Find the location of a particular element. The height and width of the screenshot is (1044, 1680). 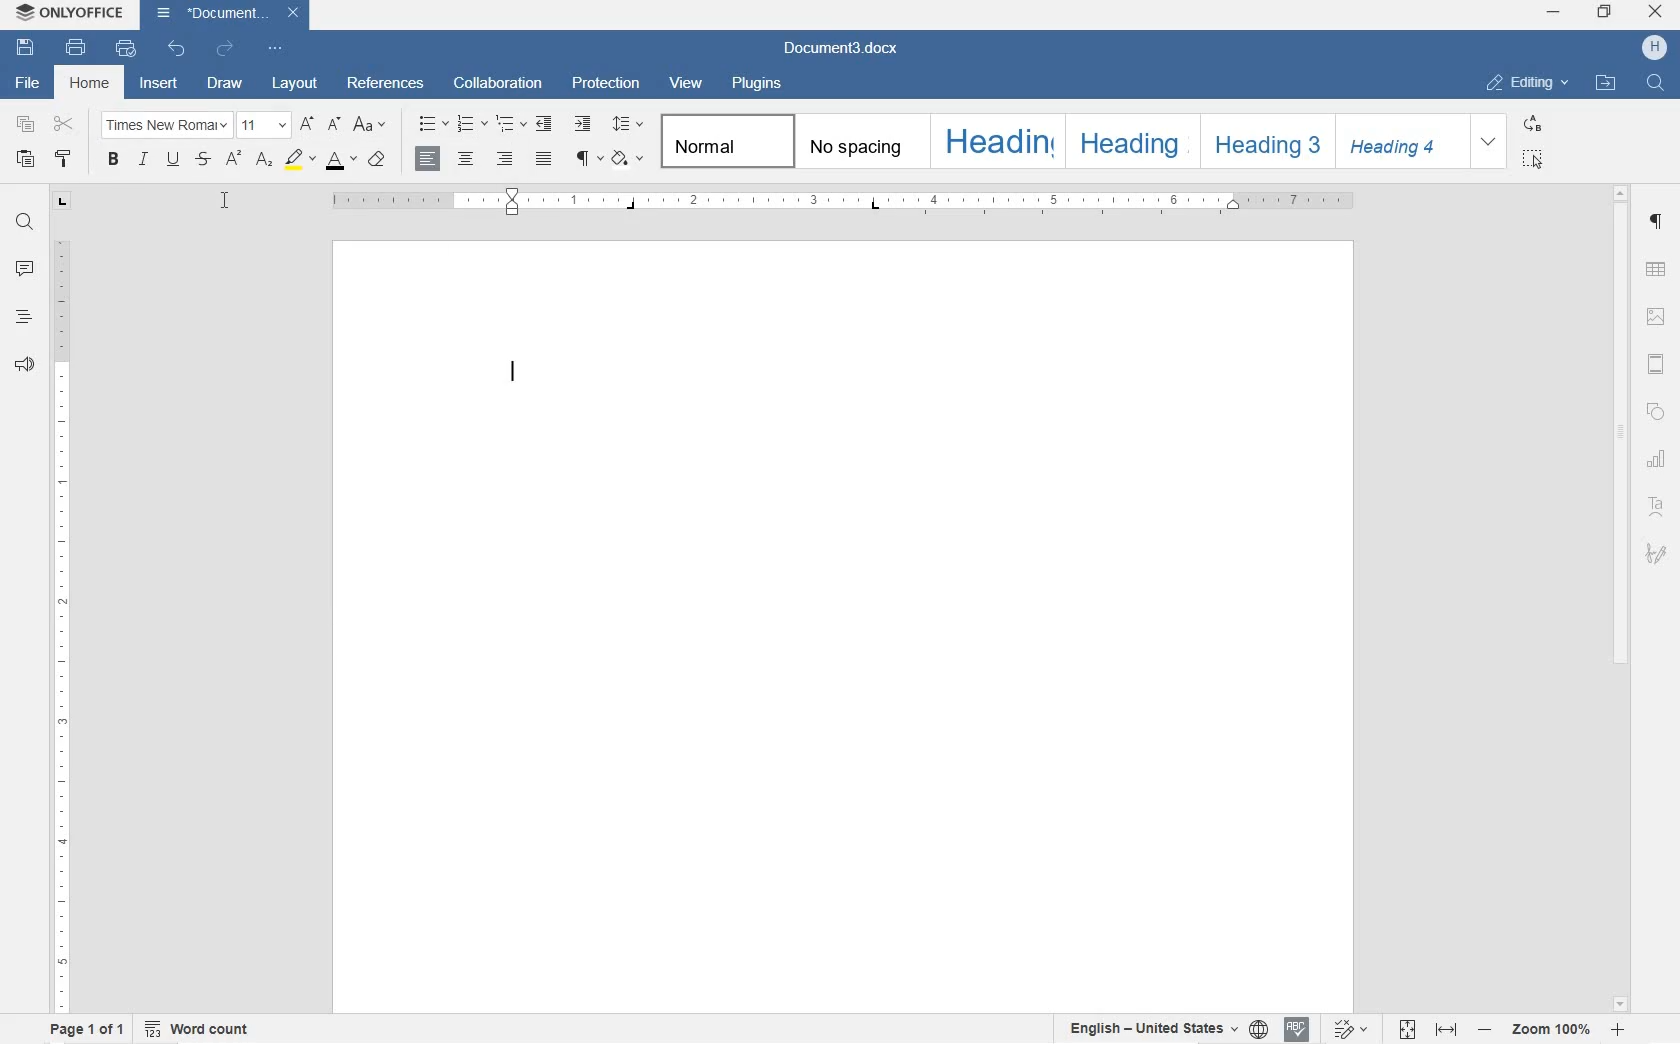

HEADERS & FOOTERS is located at coordinates (1656, 368).